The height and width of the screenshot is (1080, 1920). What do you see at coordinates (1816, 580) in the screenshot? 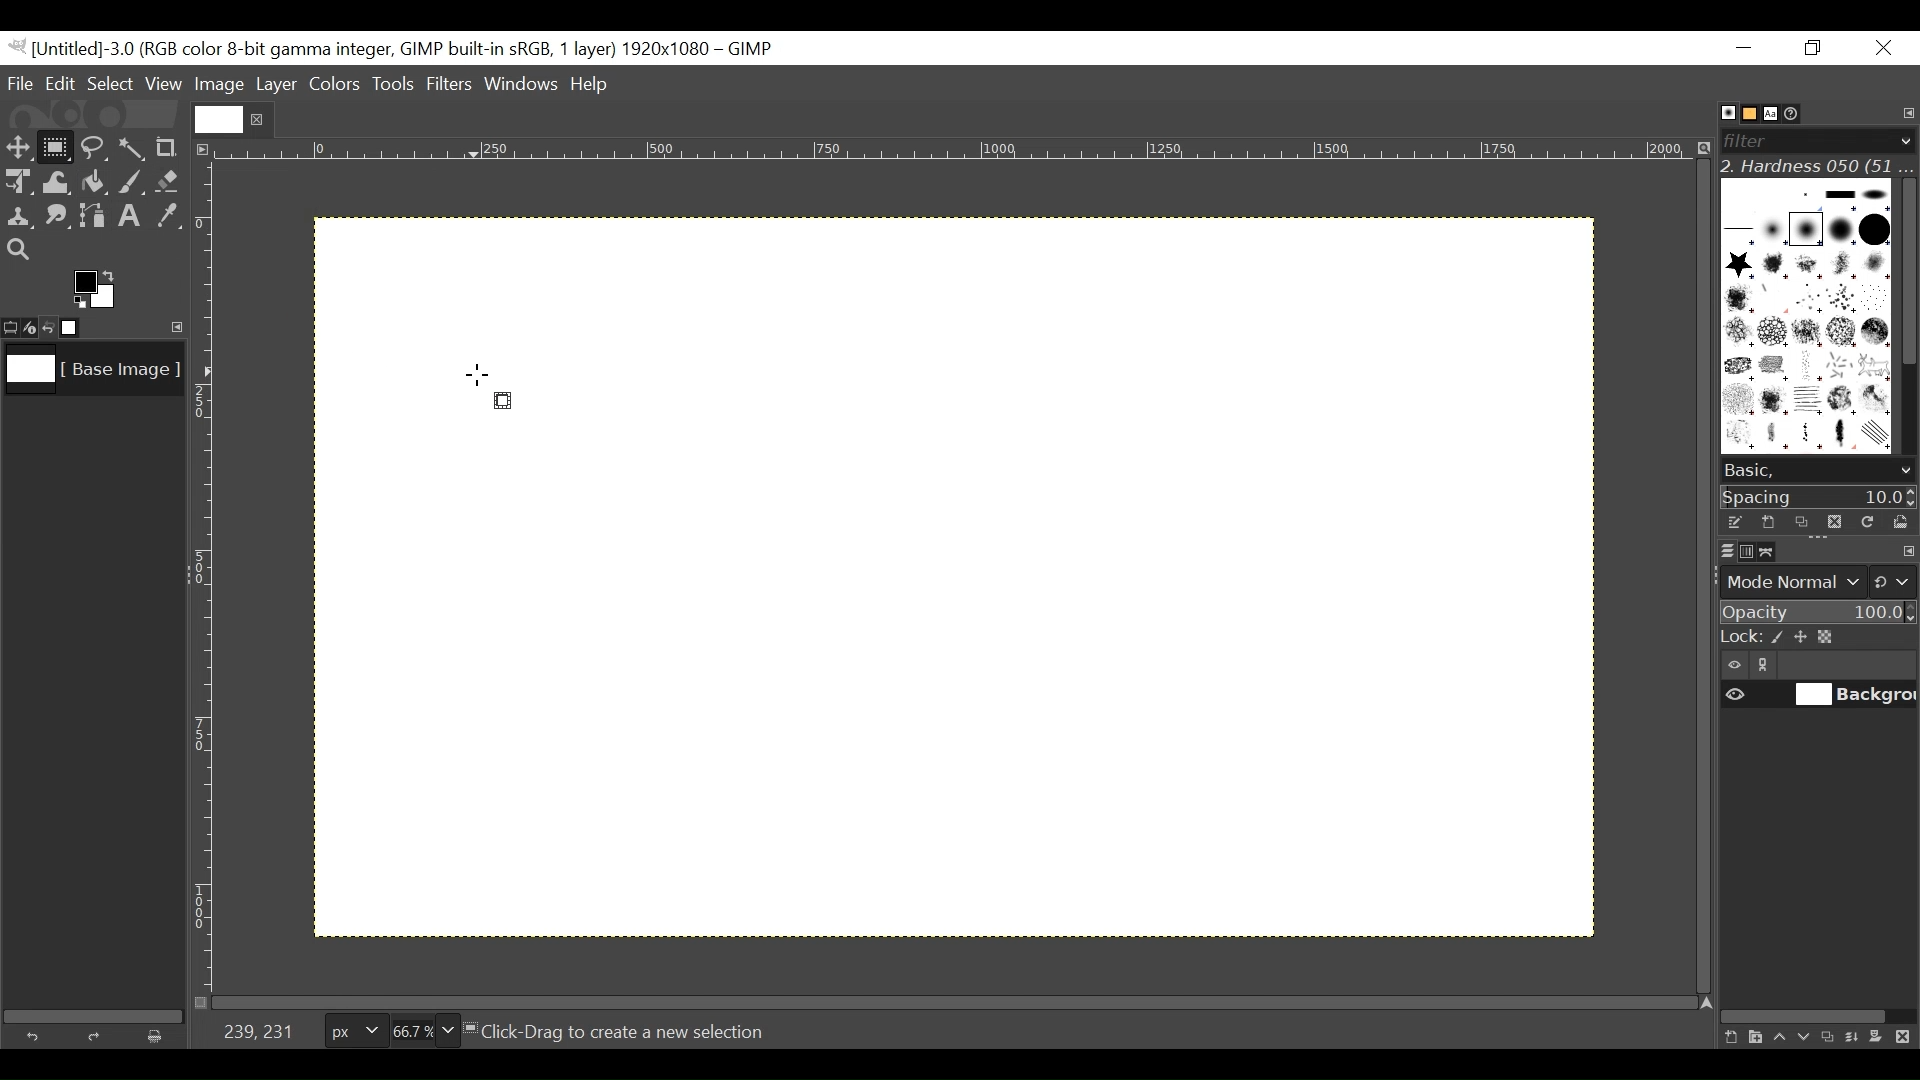
I see `Mode normal` at bounding box center [1816, 580].